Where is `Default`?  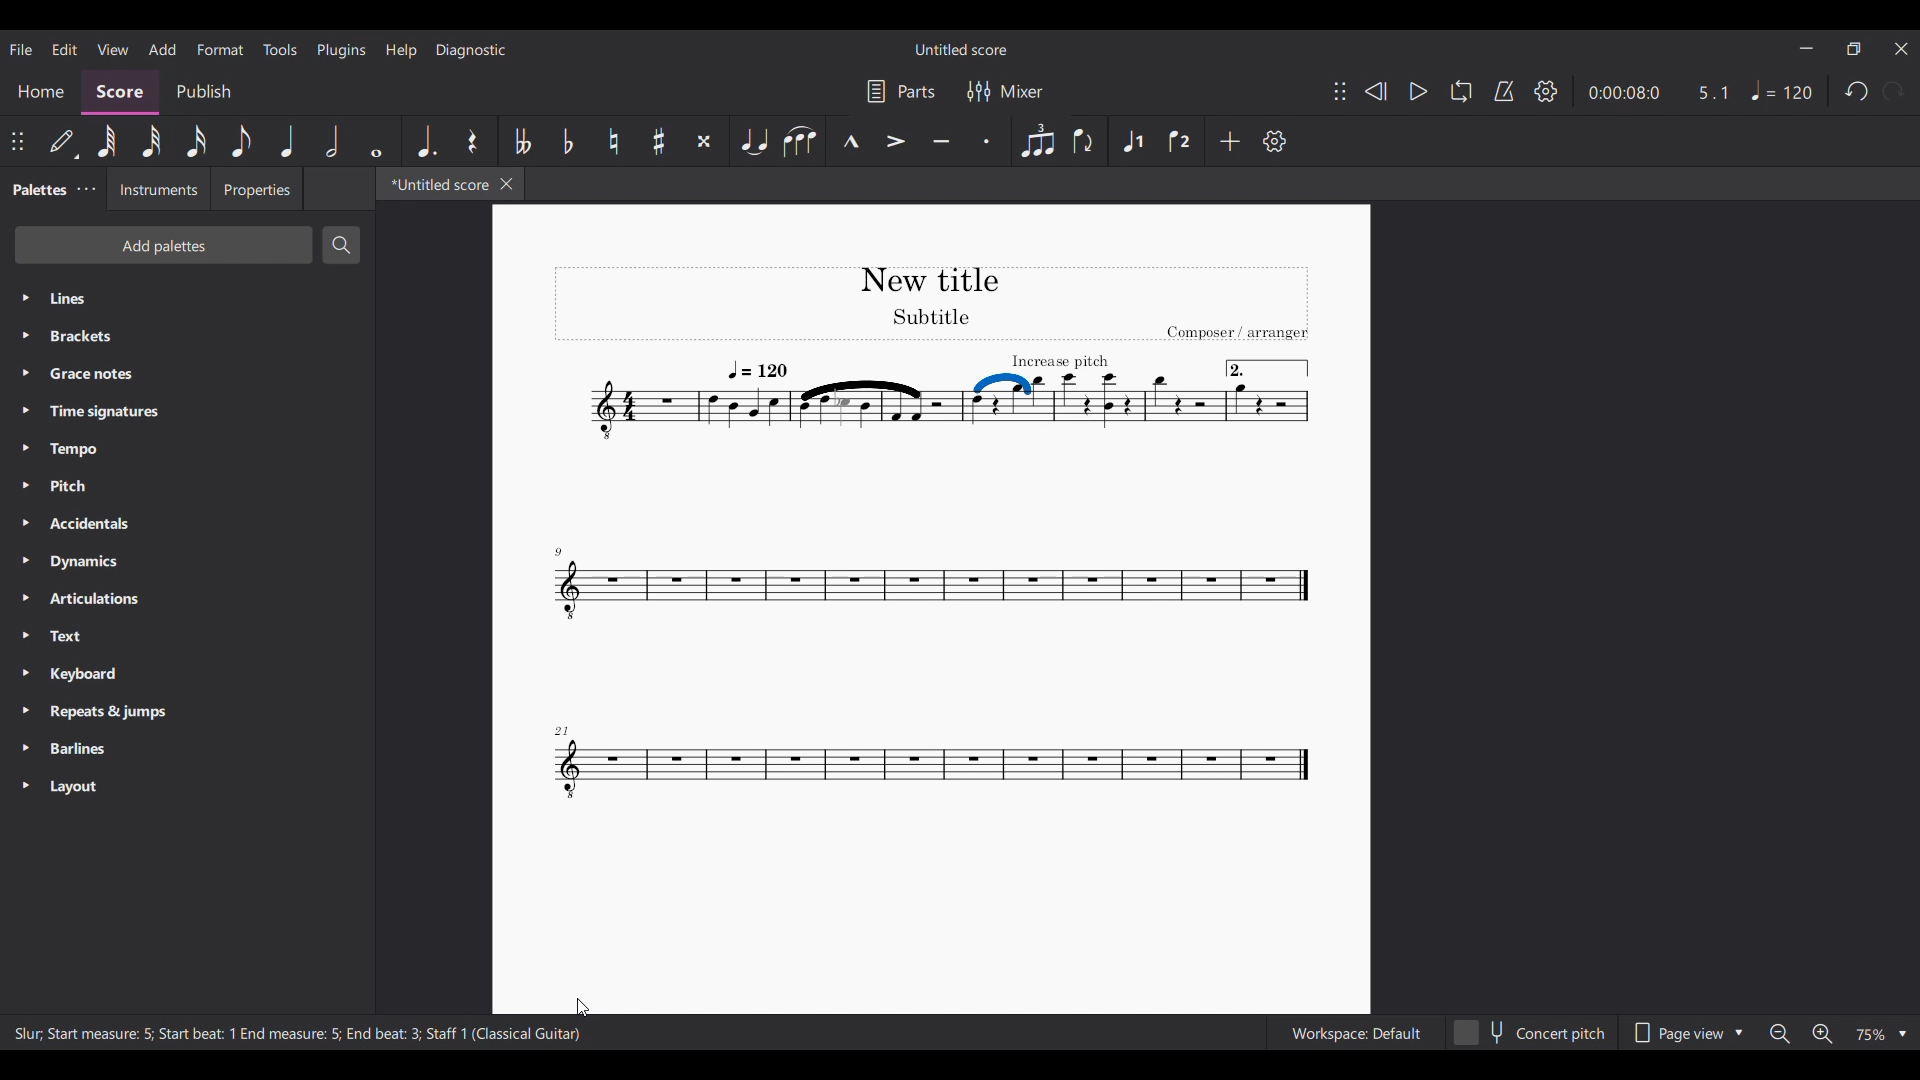 Default is located at coordinates (64, 142).